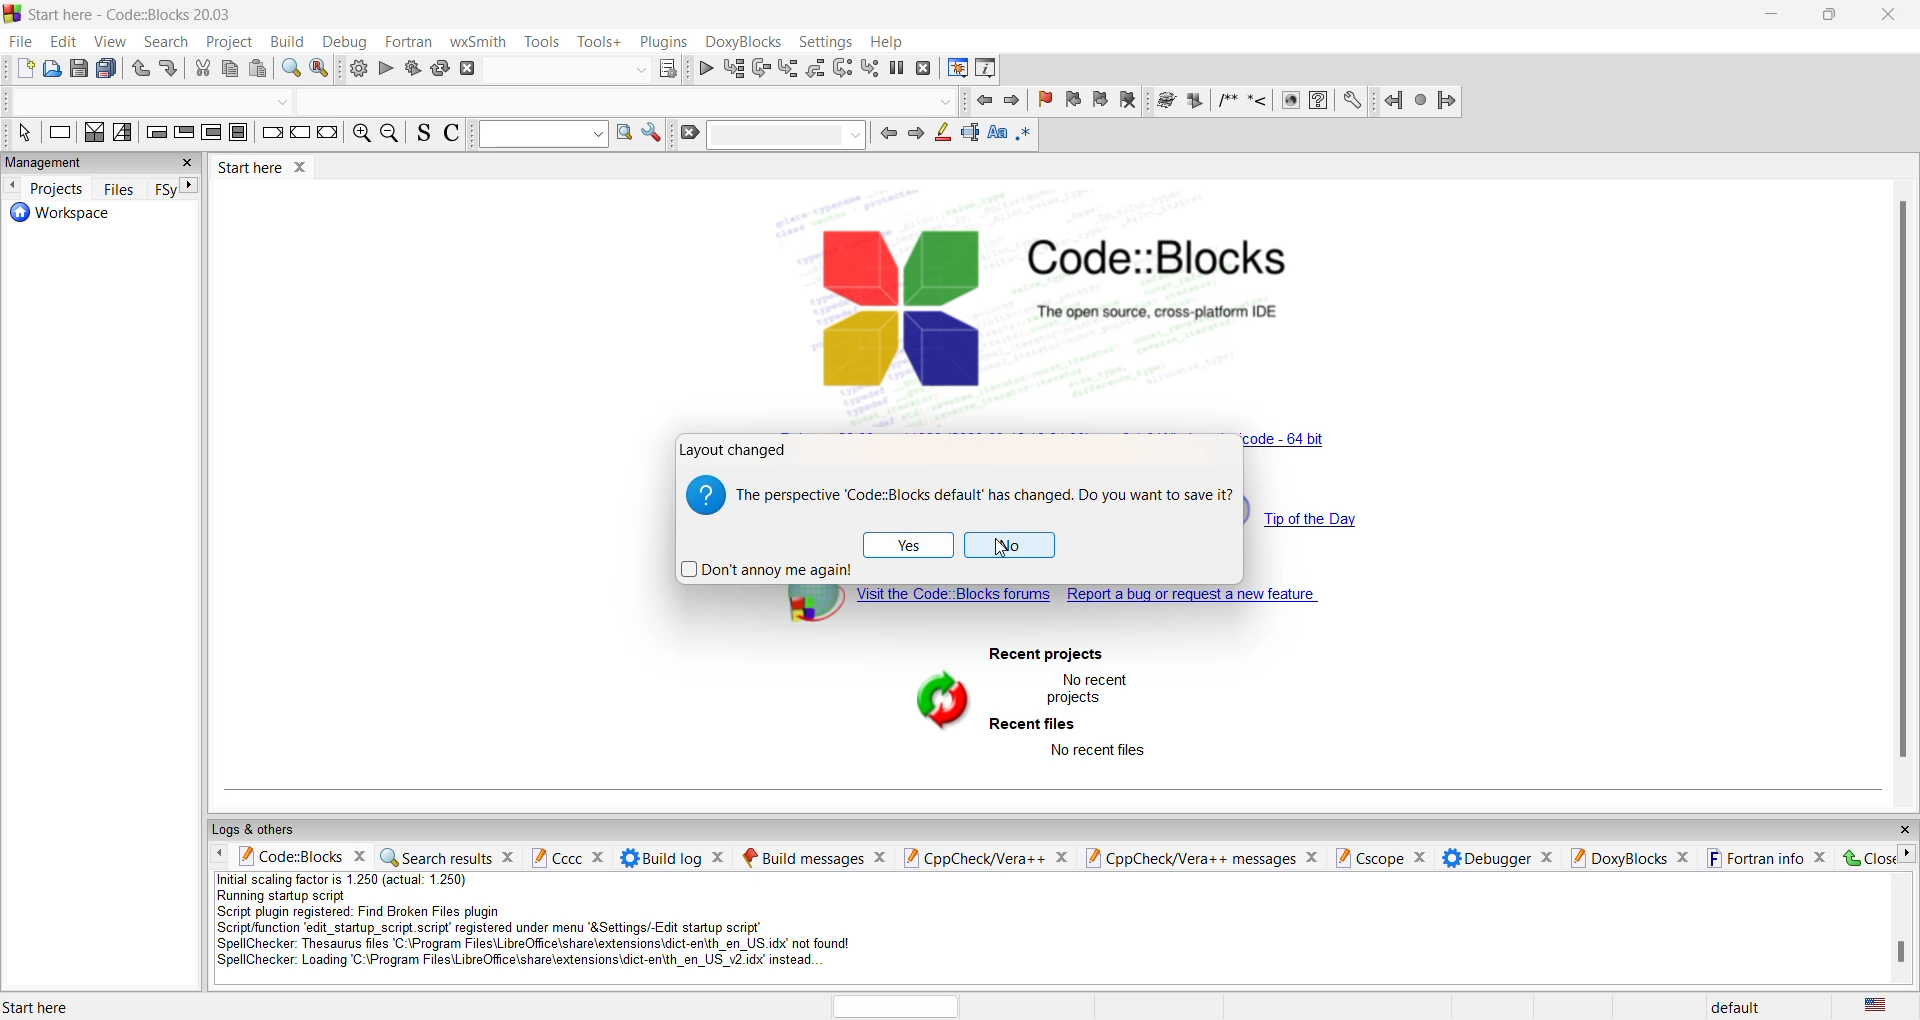 The height and width of the screenshot is (1020, 1920). I want to click on dropdown, so click(788, 135).